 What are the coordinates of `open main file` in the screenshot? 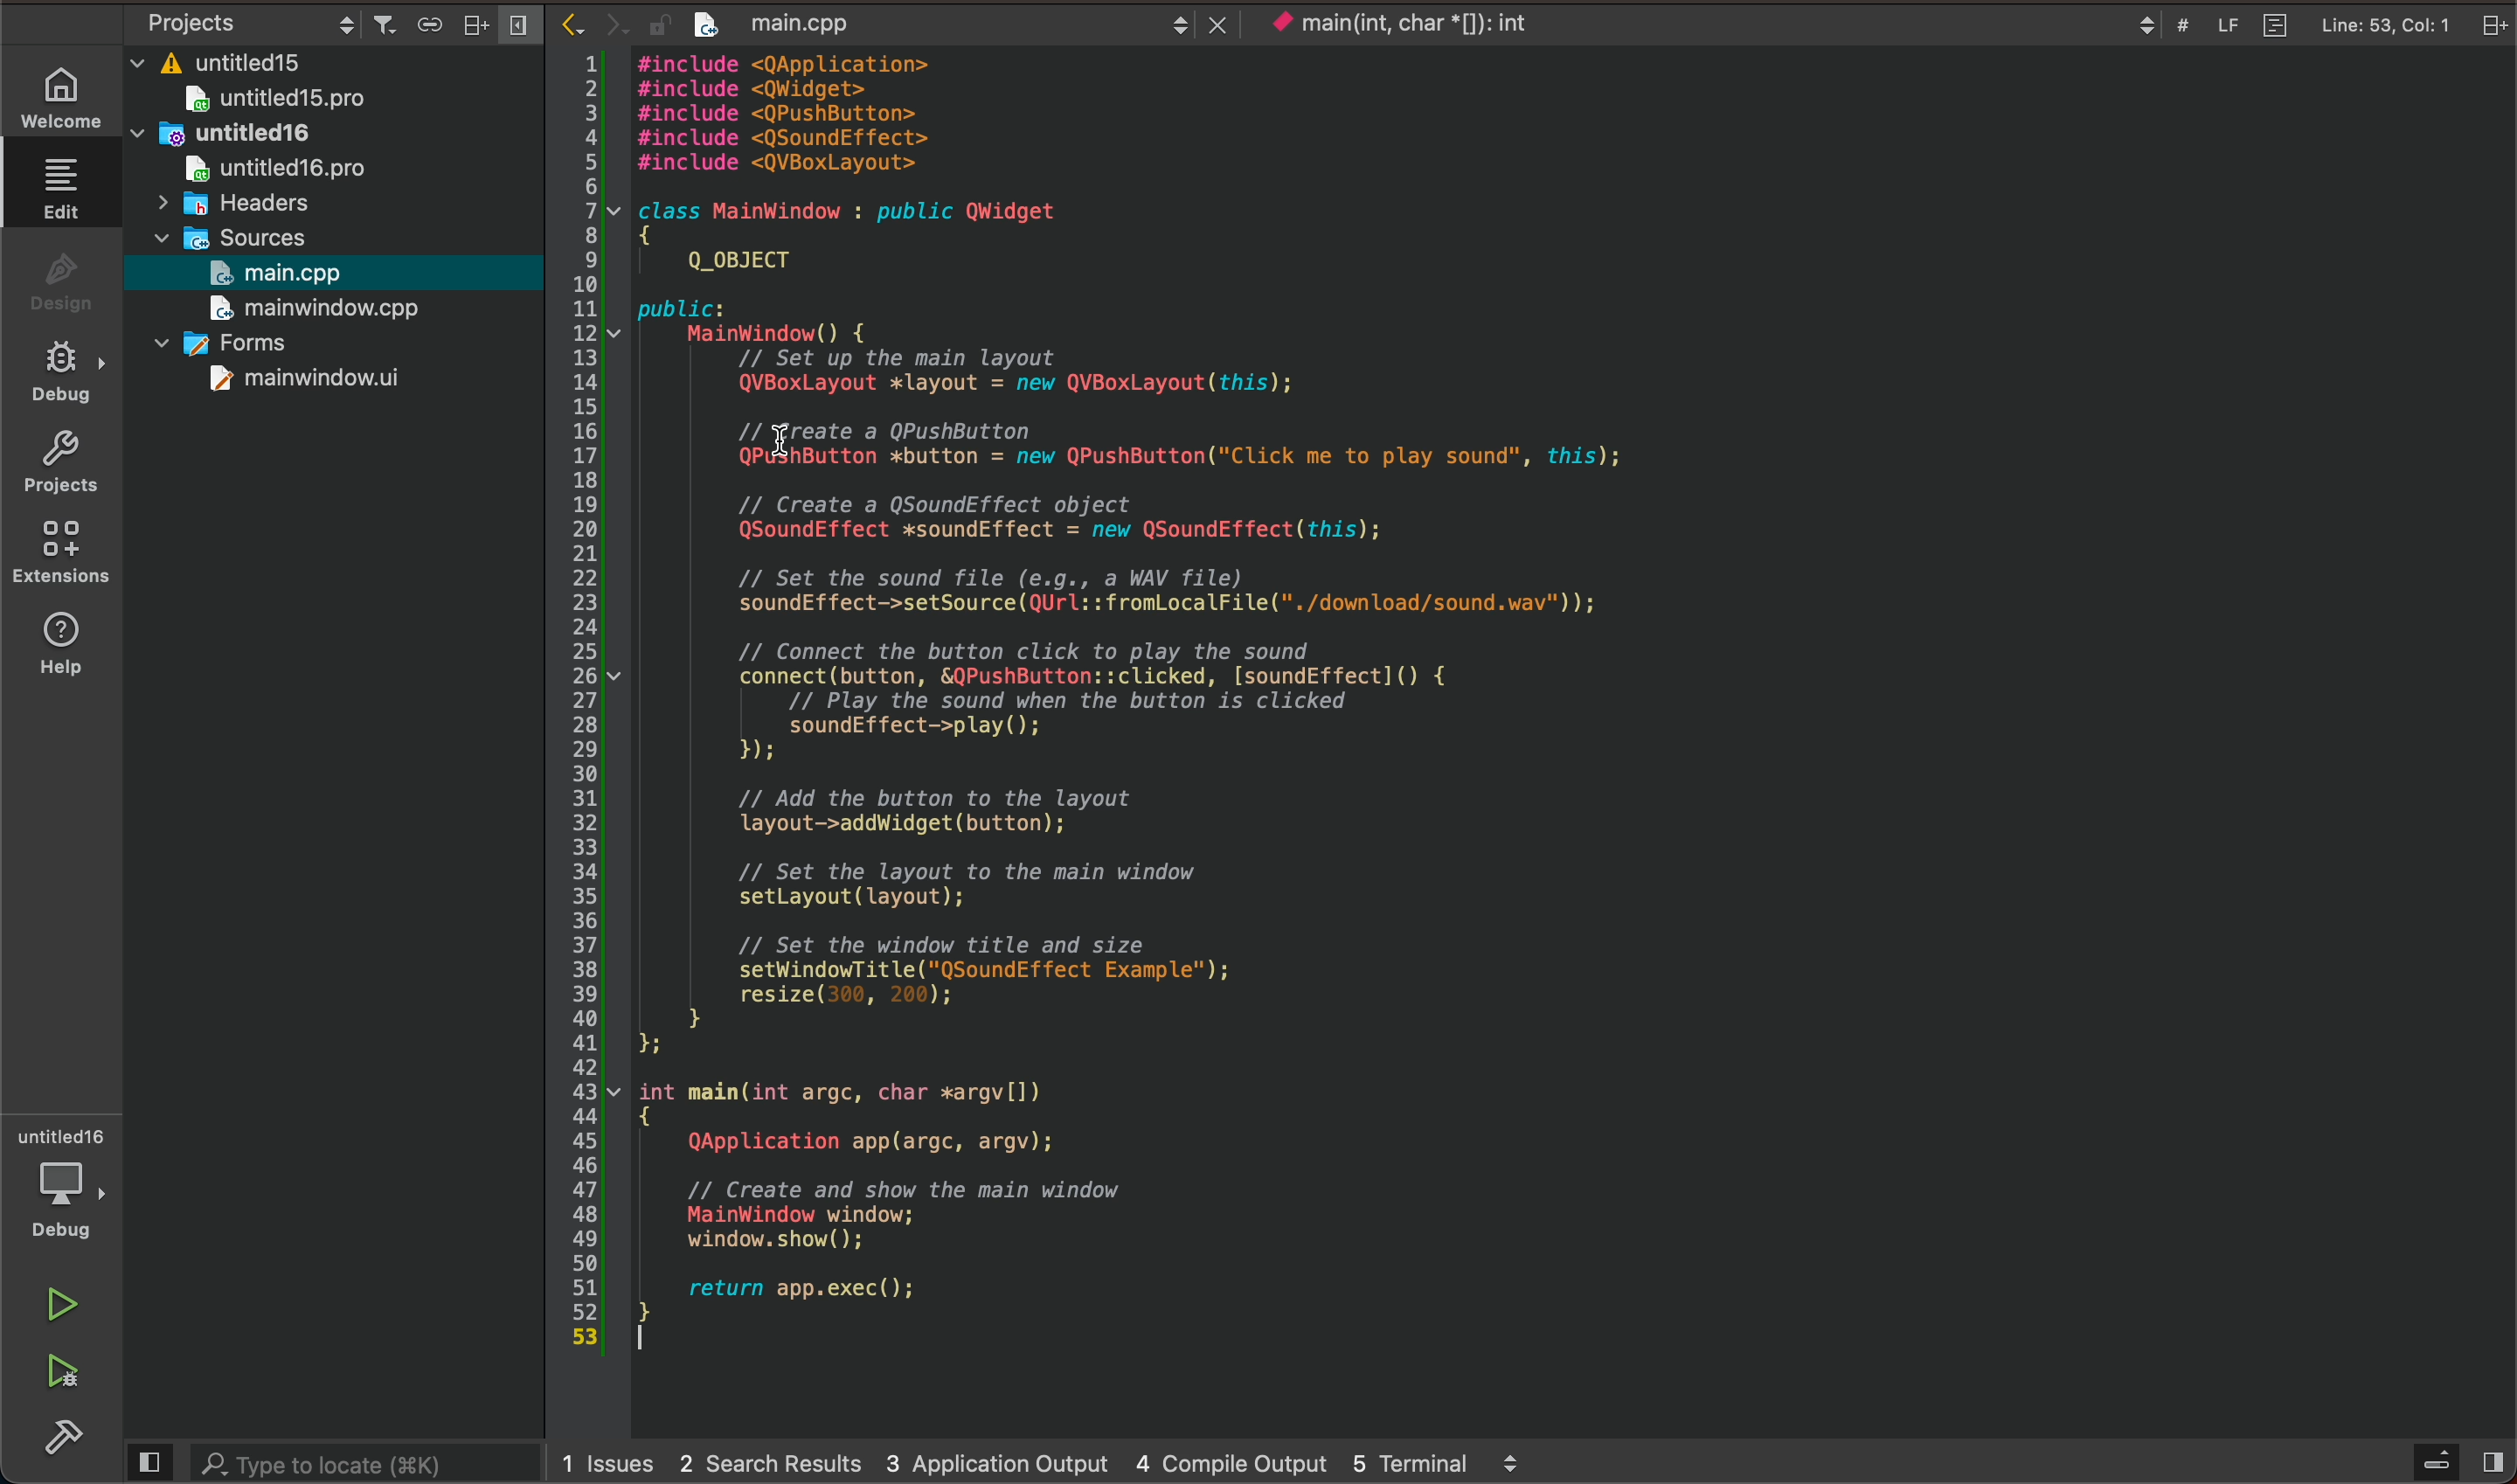 It's located at (316, 274).